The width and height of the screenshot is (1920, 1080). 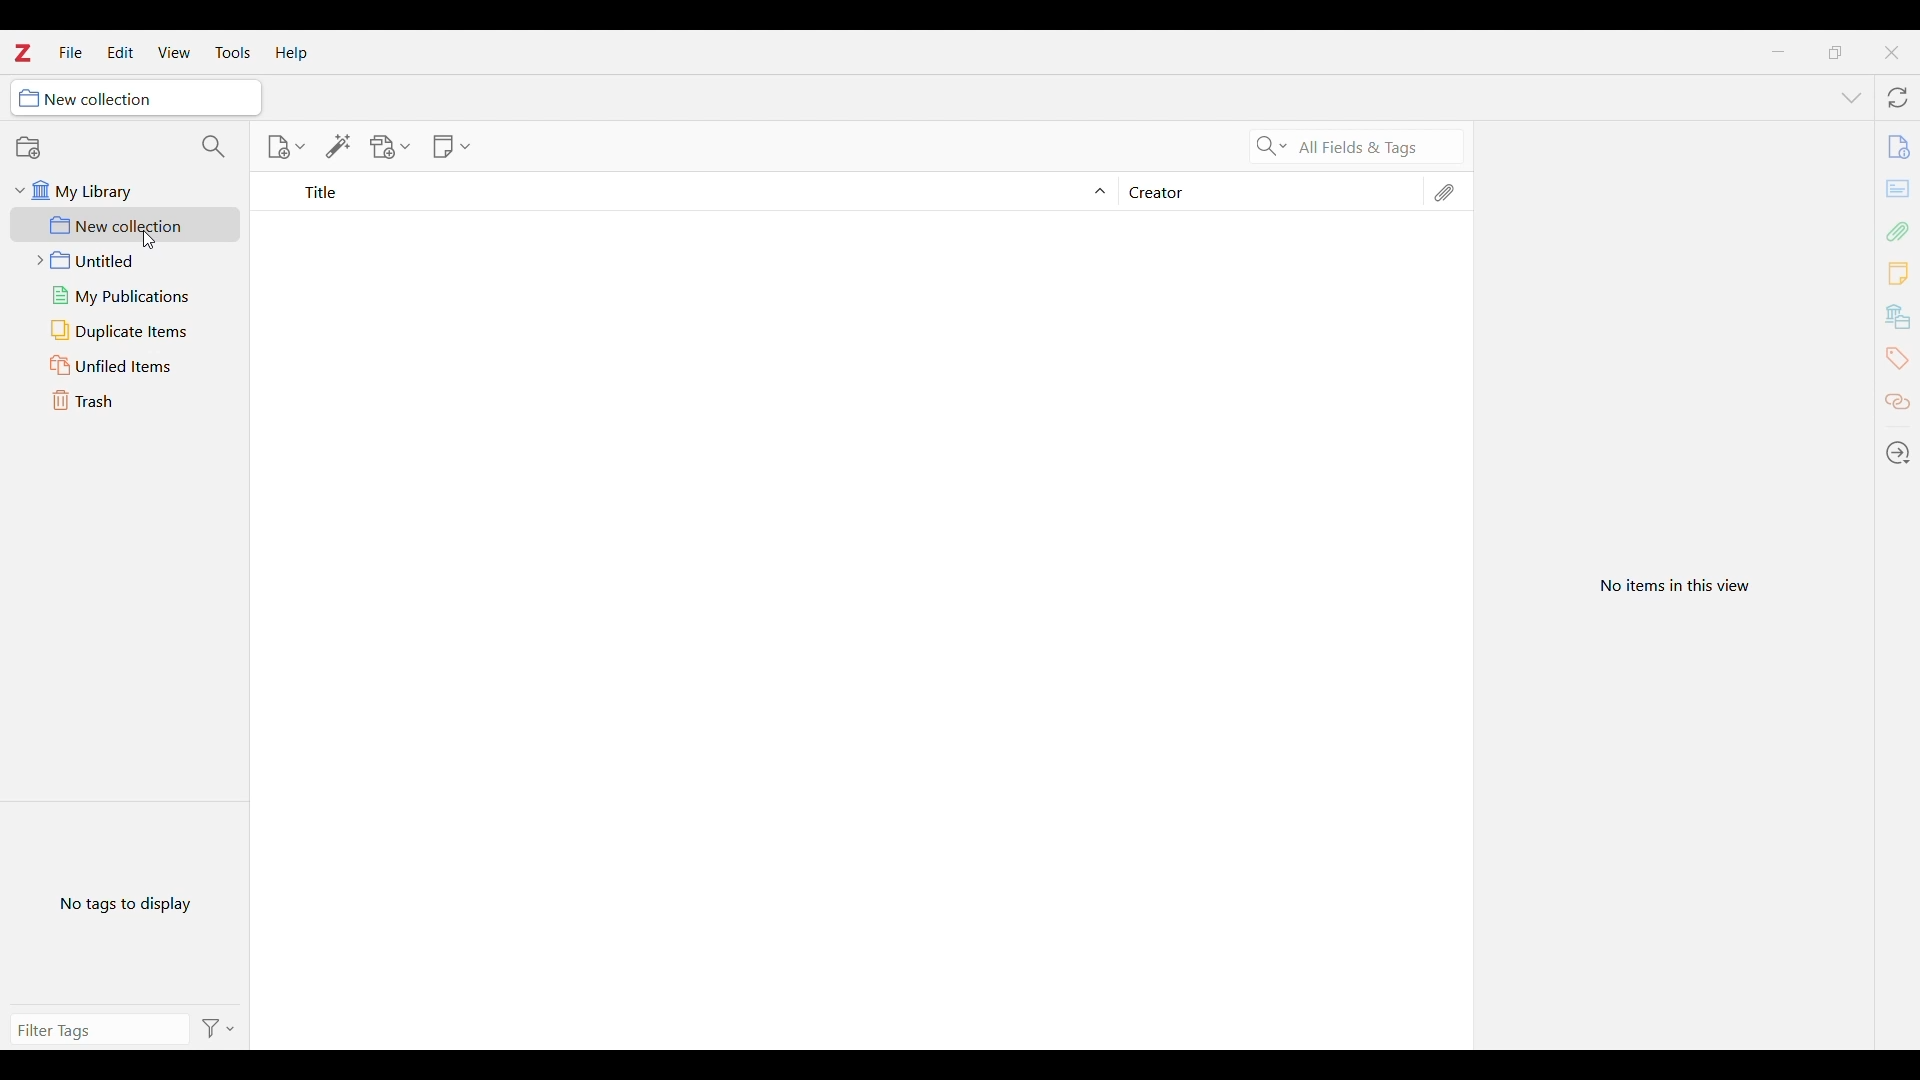 I want to click on Show interface in a smaller tab, so click(x=1835, y=53).